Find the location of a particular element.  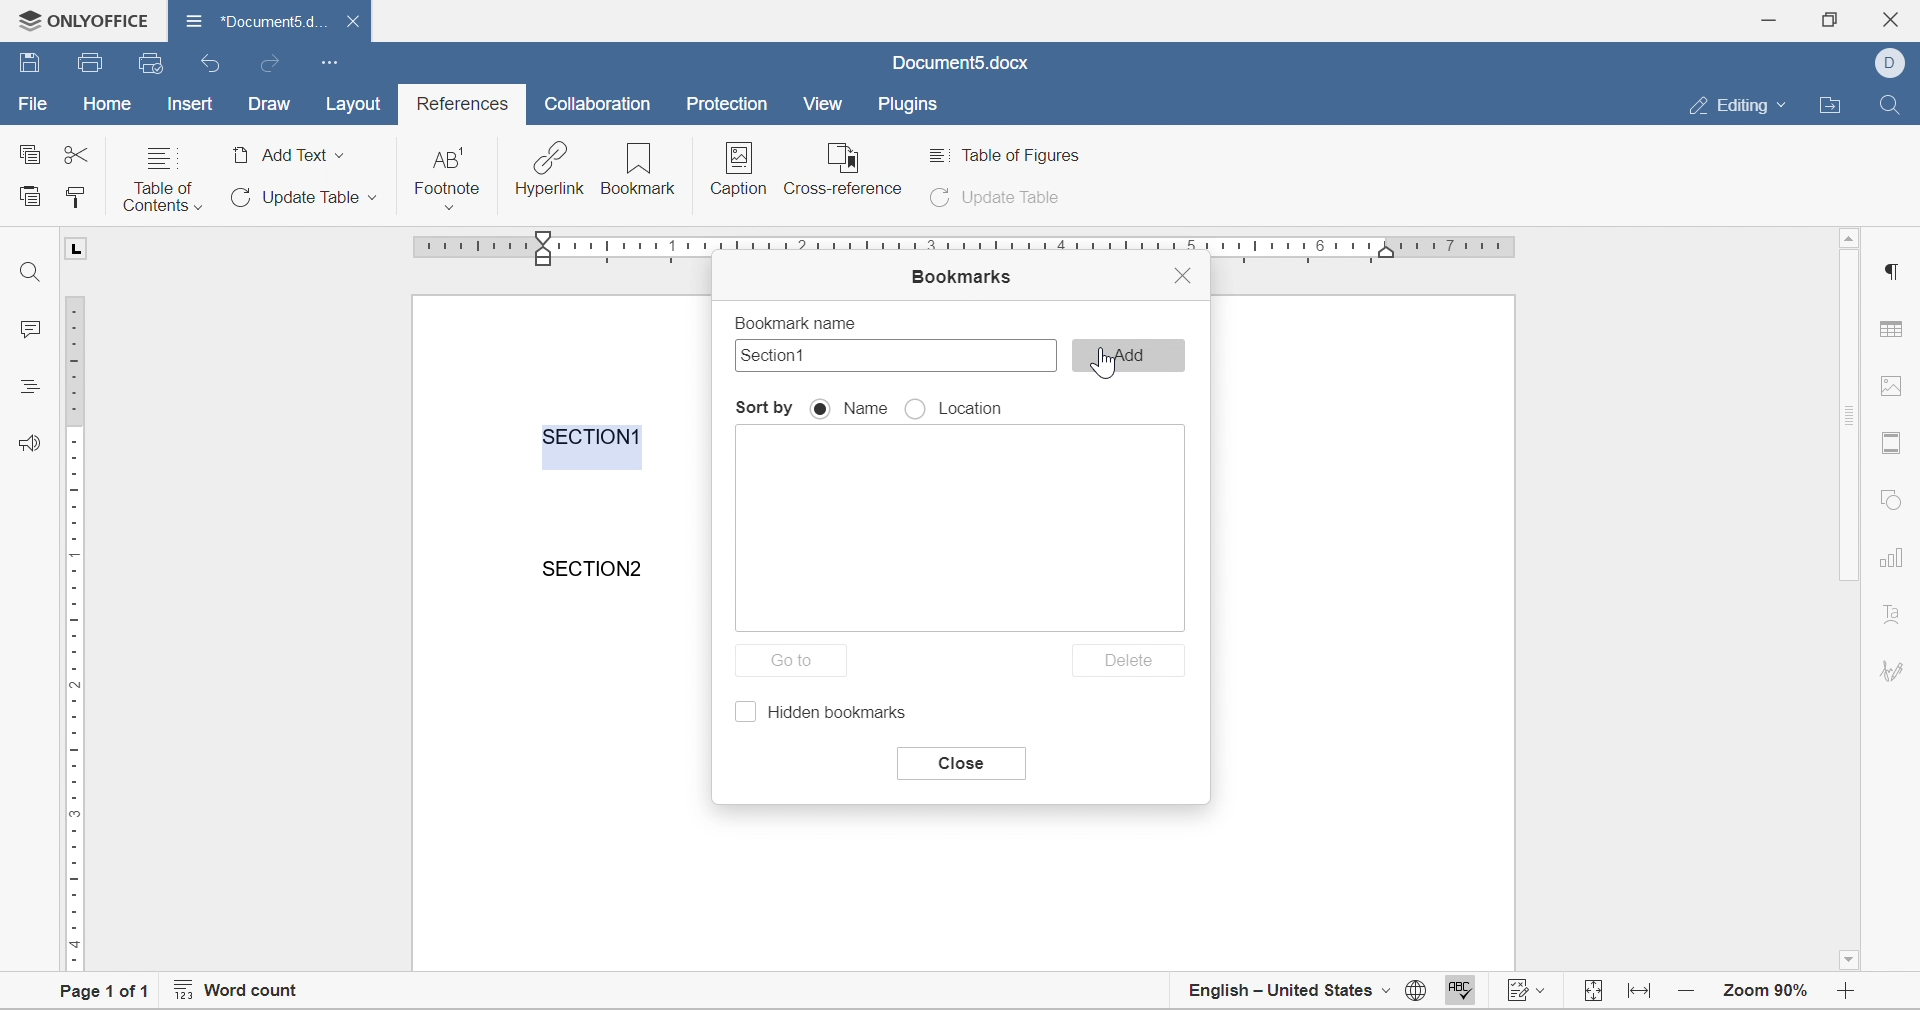

ONLYOFFICE is located at coordinates (78, 17).